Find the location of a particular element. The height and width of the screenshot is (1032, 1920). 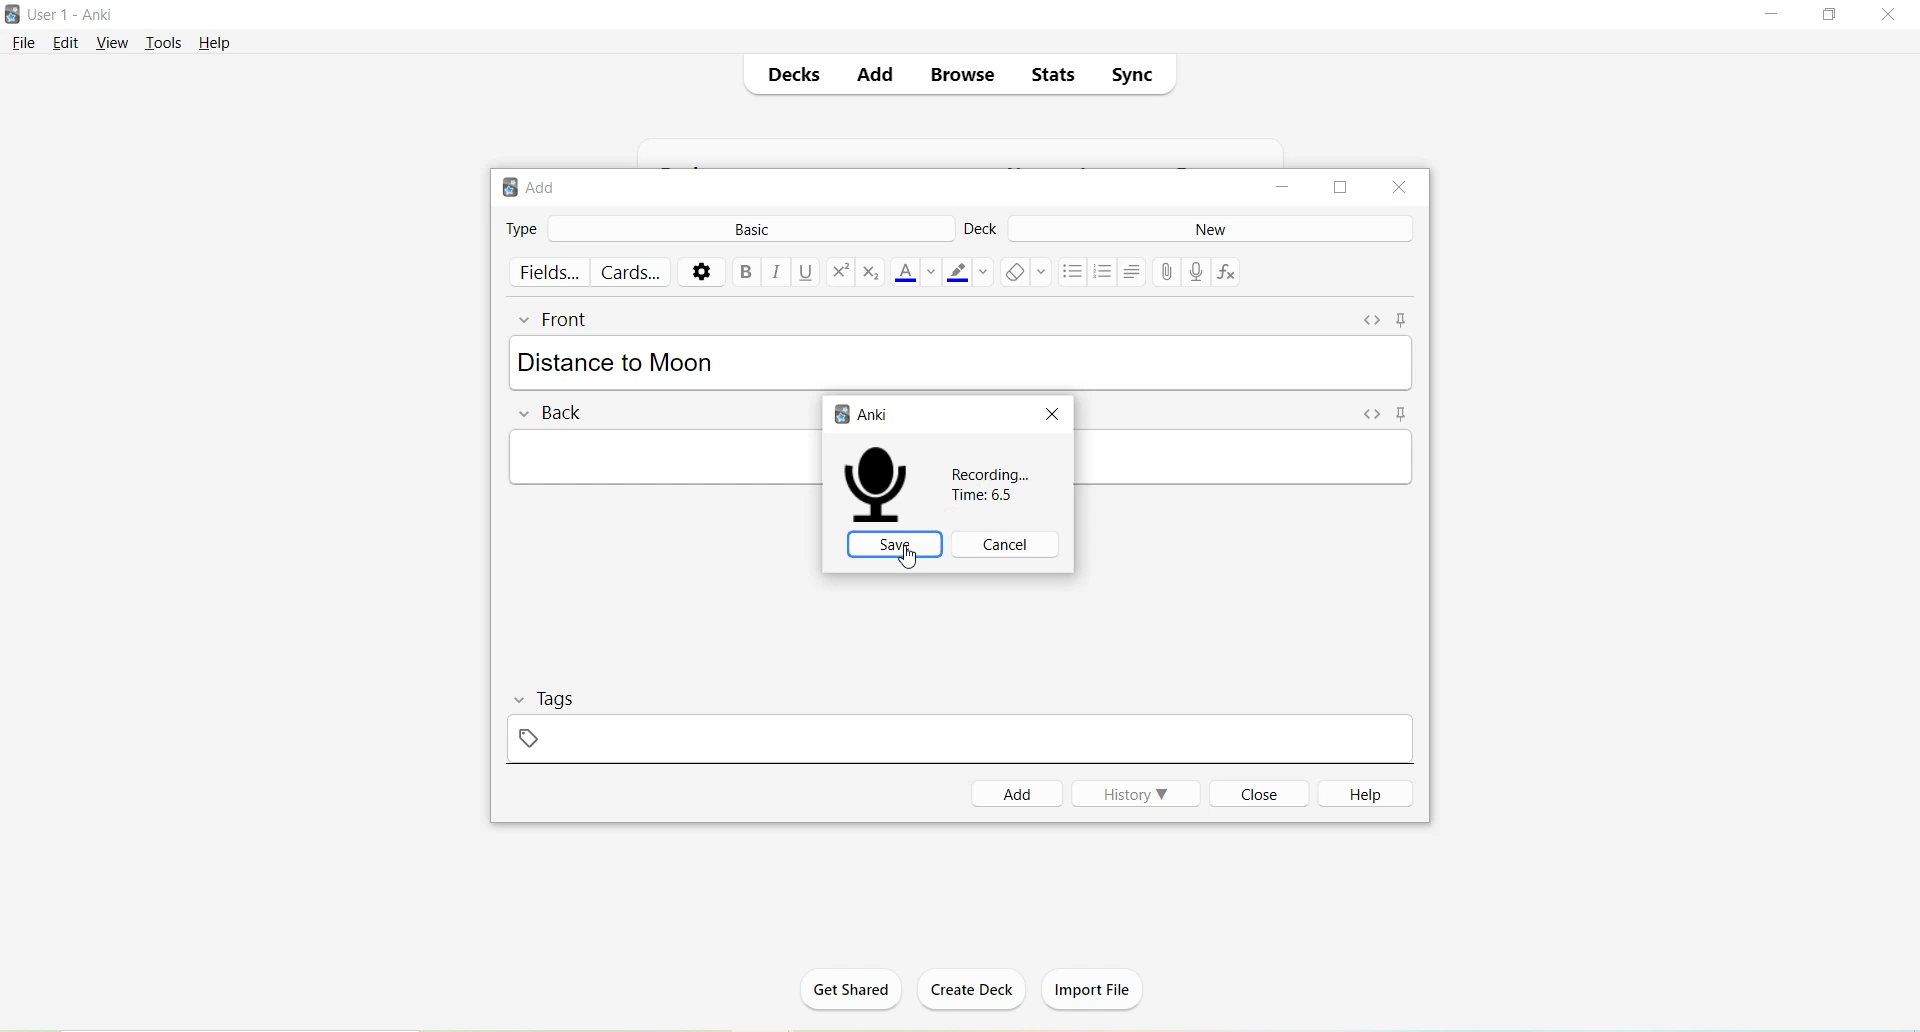

Text color is located at coordinates (916, 273).